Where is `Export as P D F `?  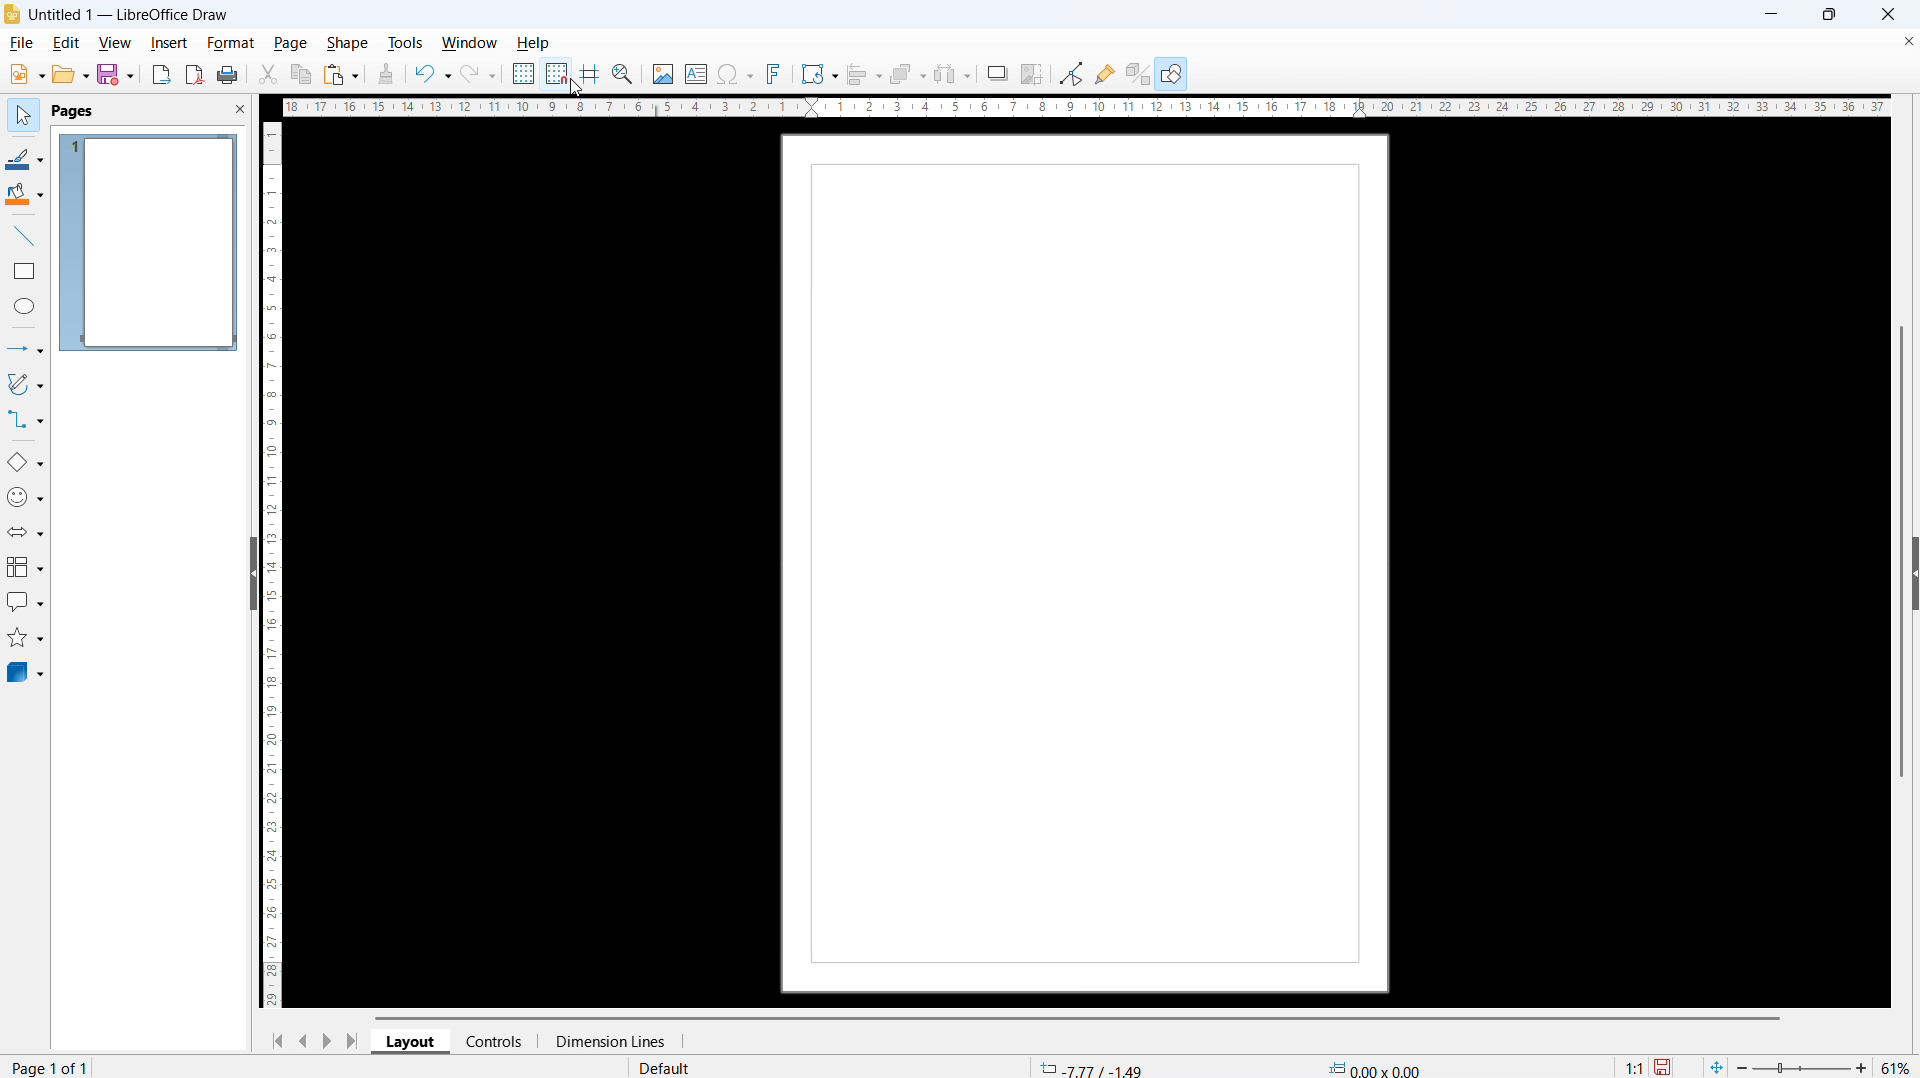
Export as P D F  is located at coordinates (194, 75).